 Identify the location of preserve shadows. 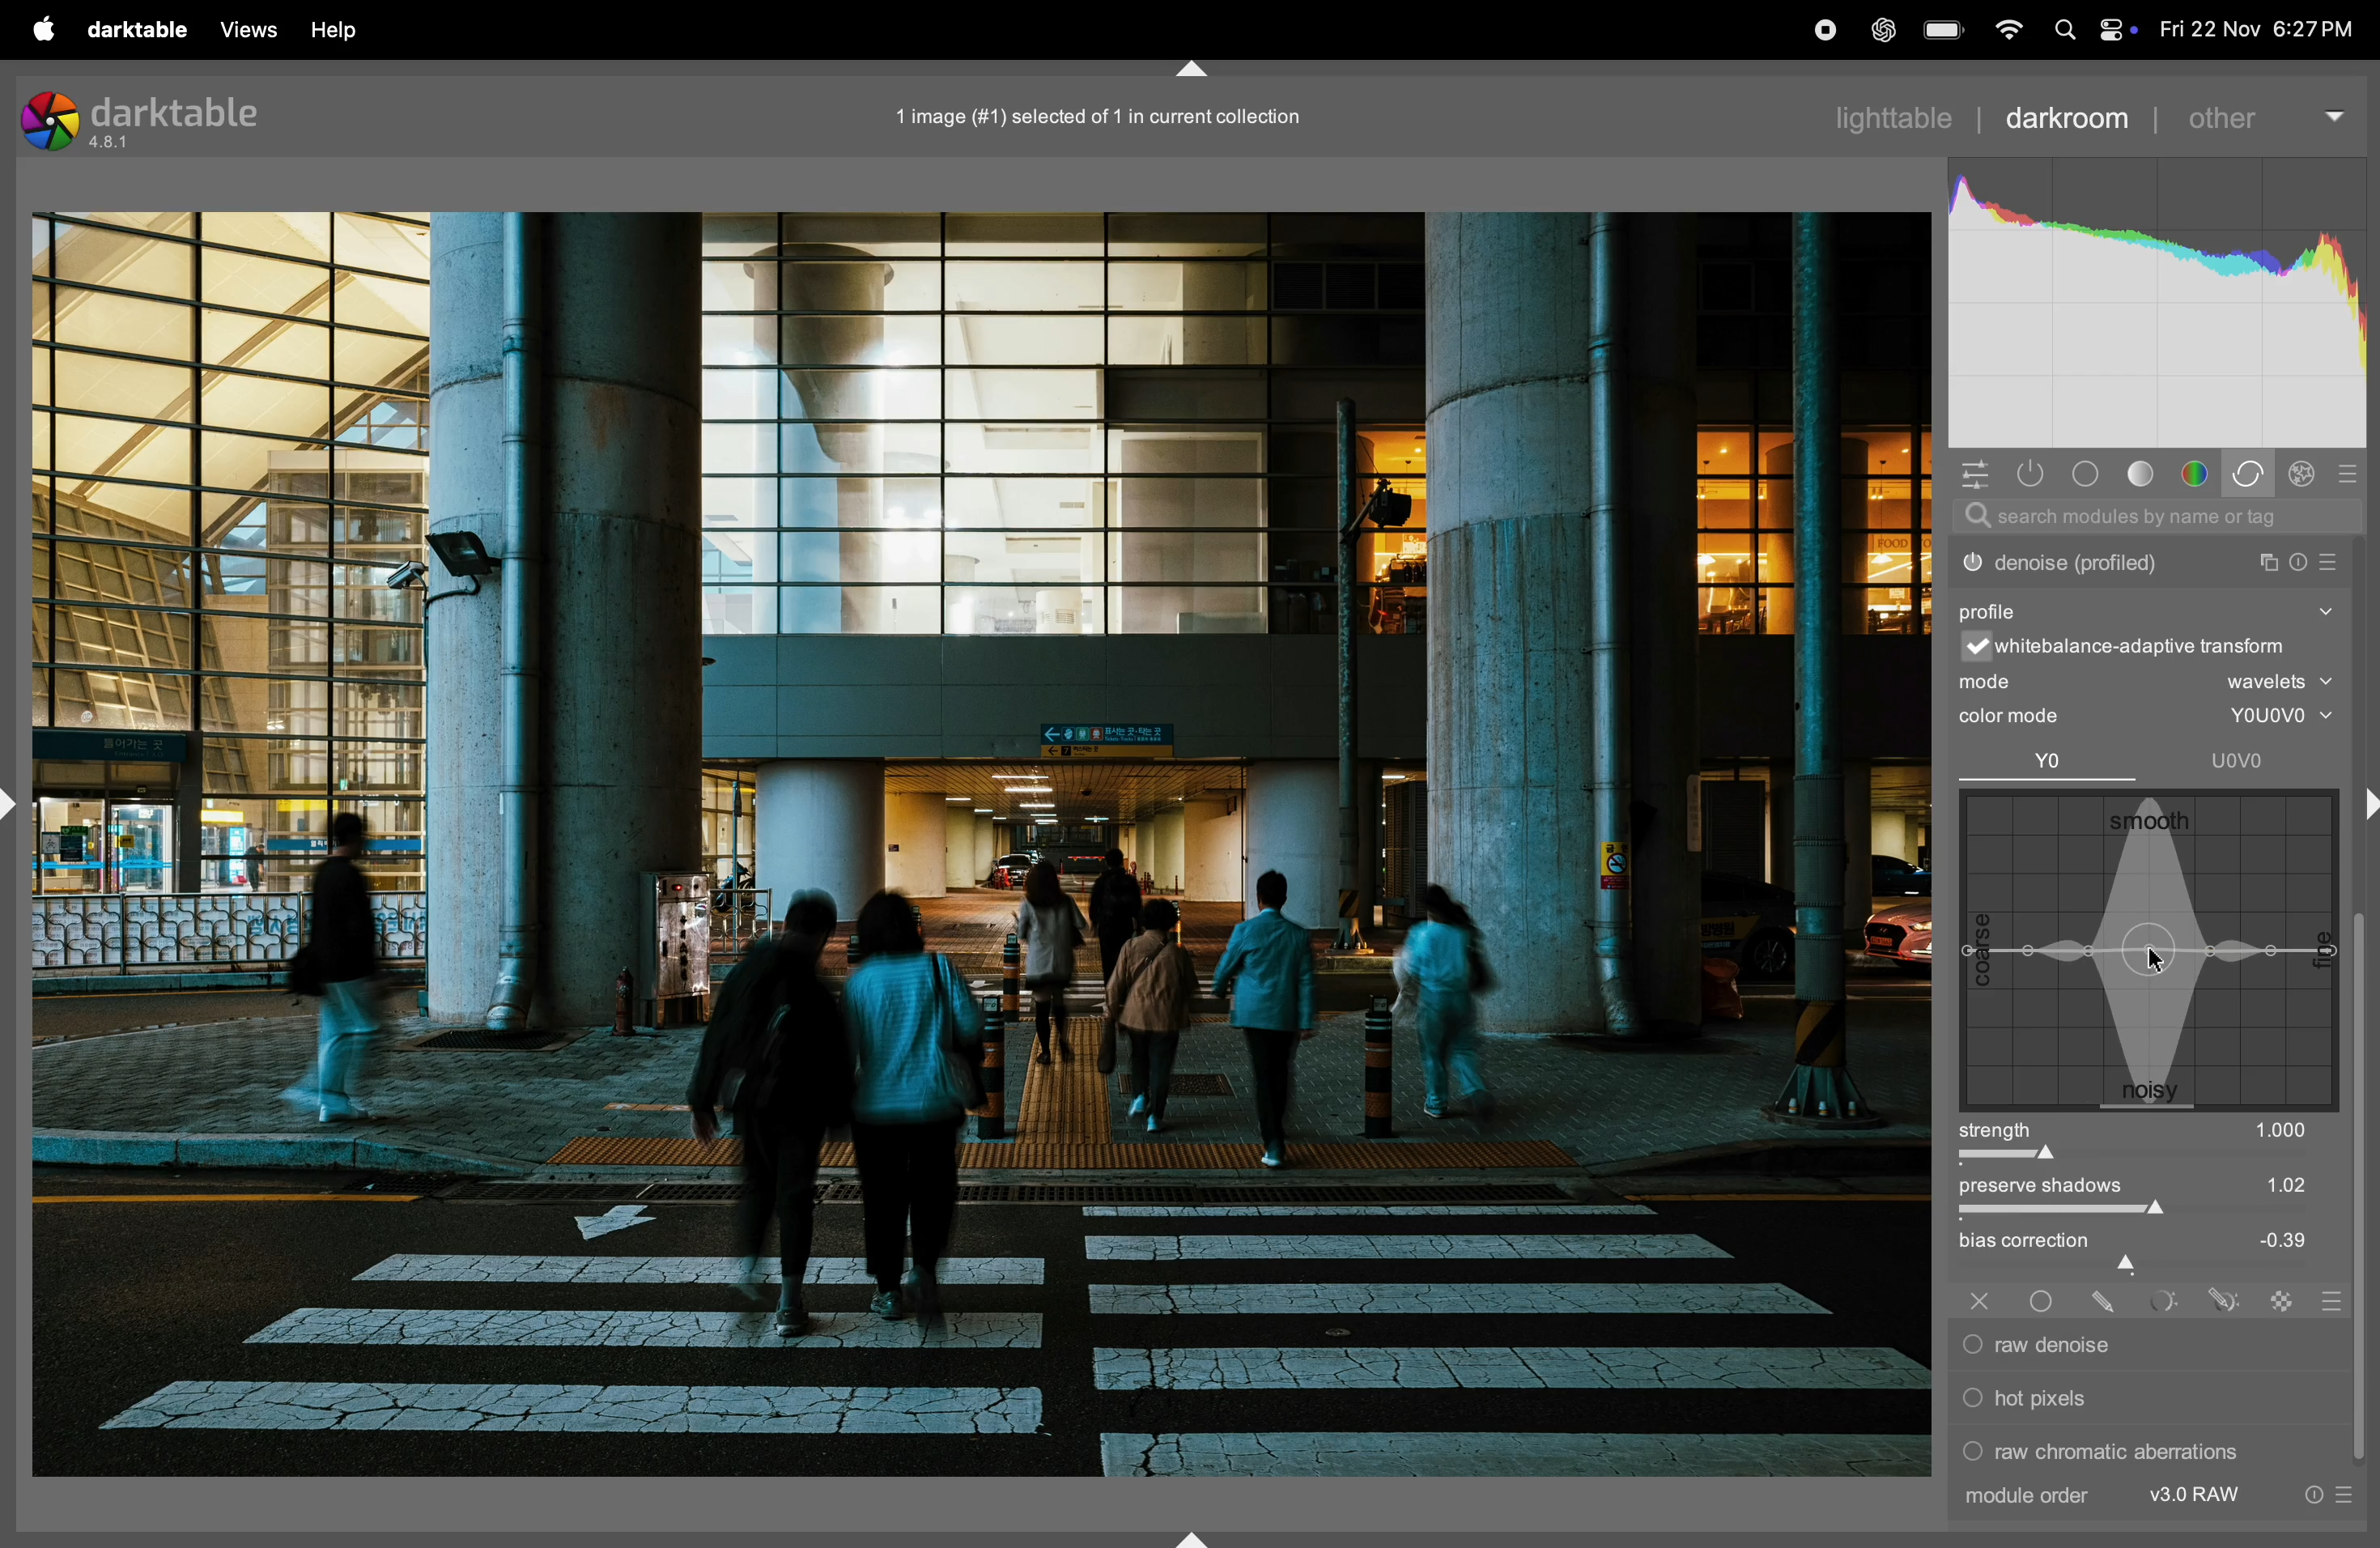
(2145, 1196).